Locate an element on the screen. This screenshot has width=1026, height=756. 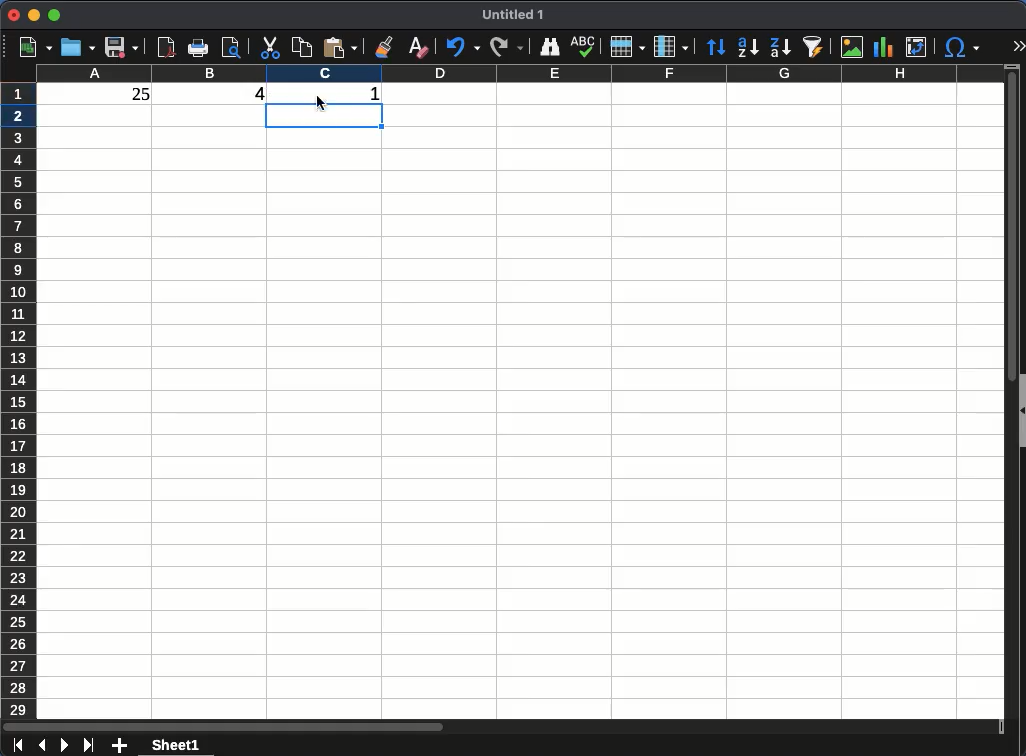
rows is located at coordinates (628, 46).